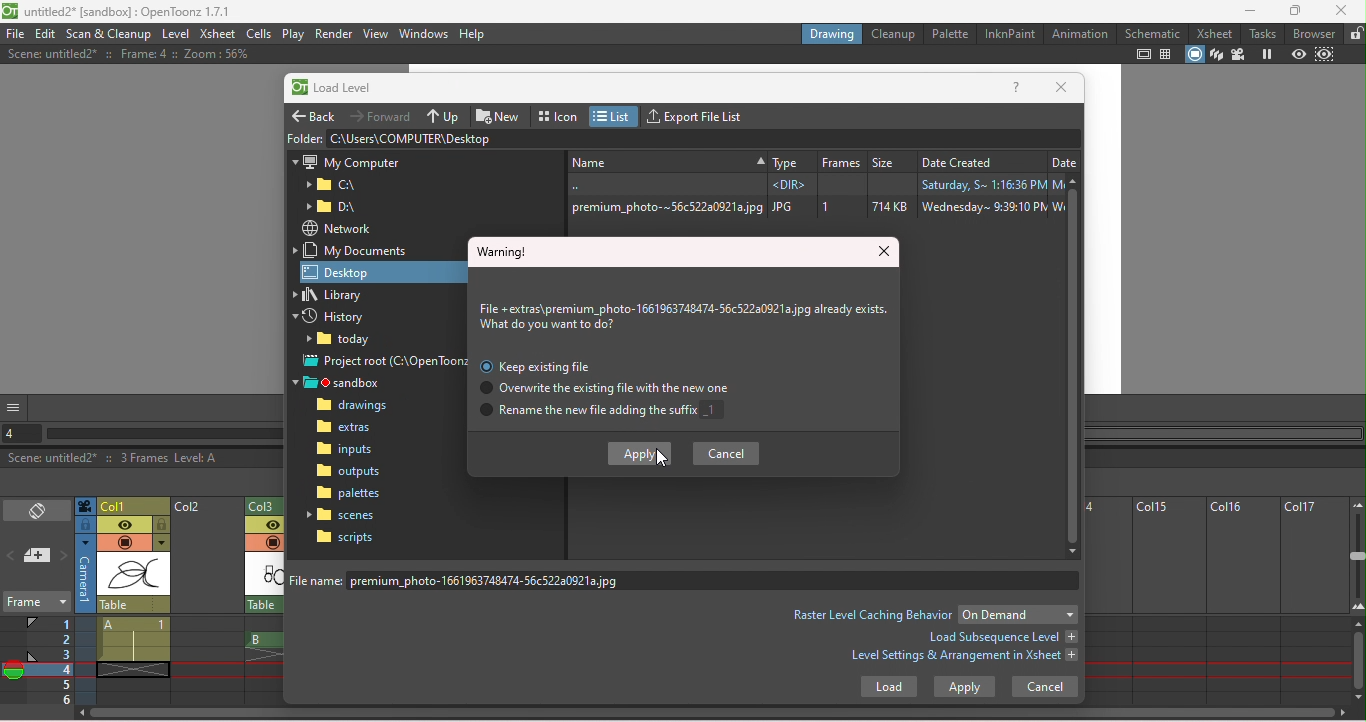 The height and width of the screenshot is (722, 1366). I want to click on Palette, so click(951, 33).